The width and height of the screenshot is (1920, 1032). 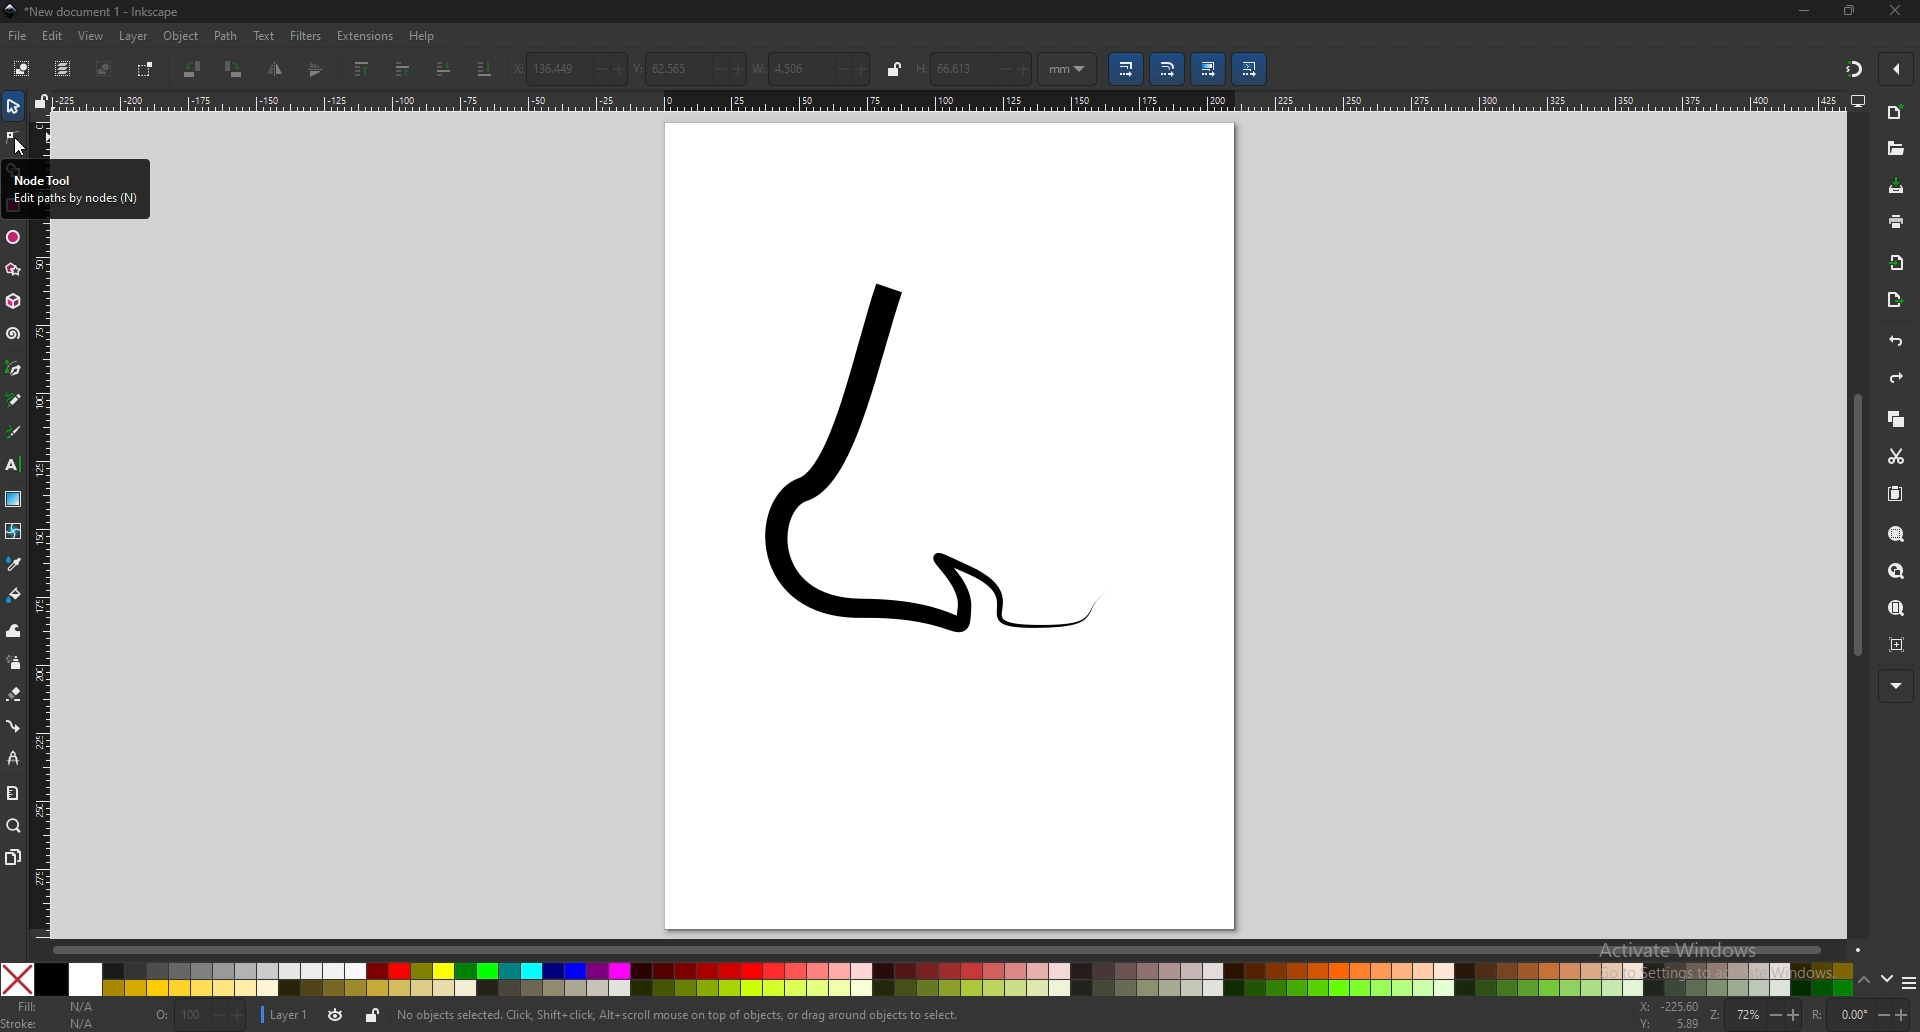 I want to click on pages, so click(x=14, y=856).